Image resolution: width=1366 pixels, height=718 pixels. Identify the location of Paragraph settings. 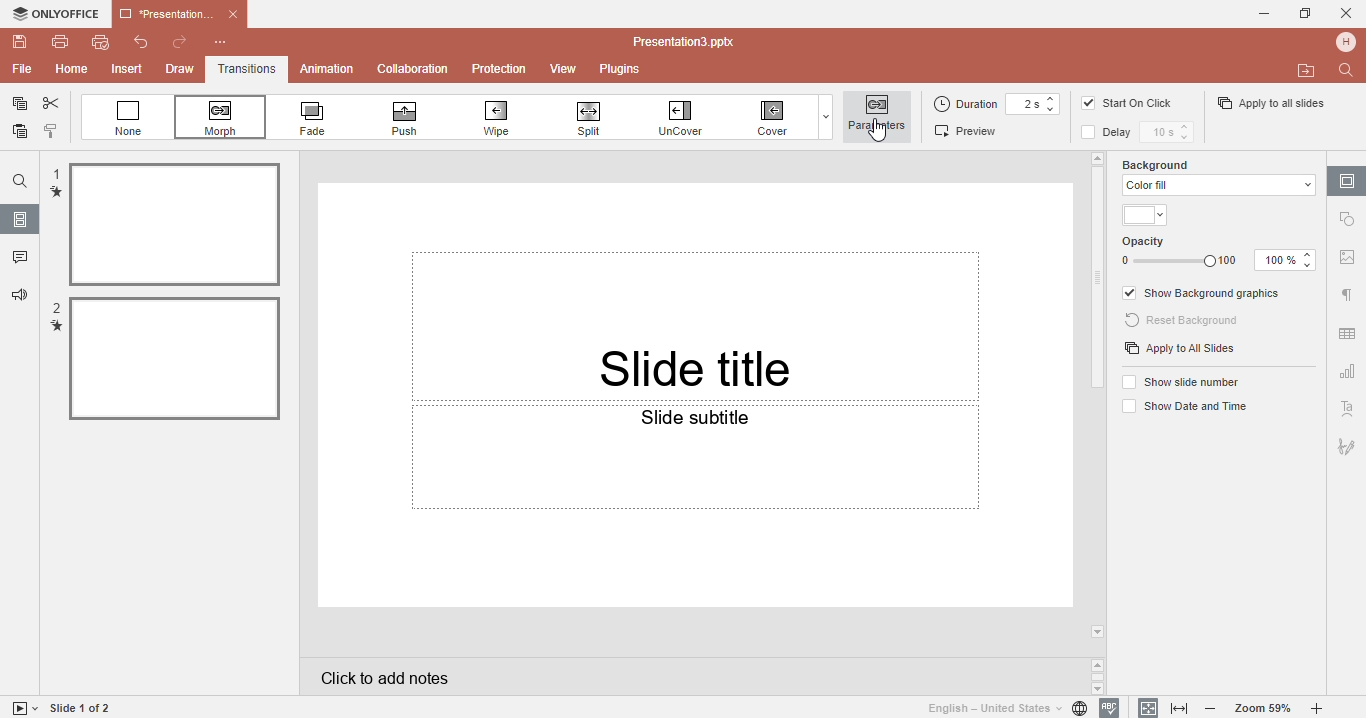
(1346, 295).